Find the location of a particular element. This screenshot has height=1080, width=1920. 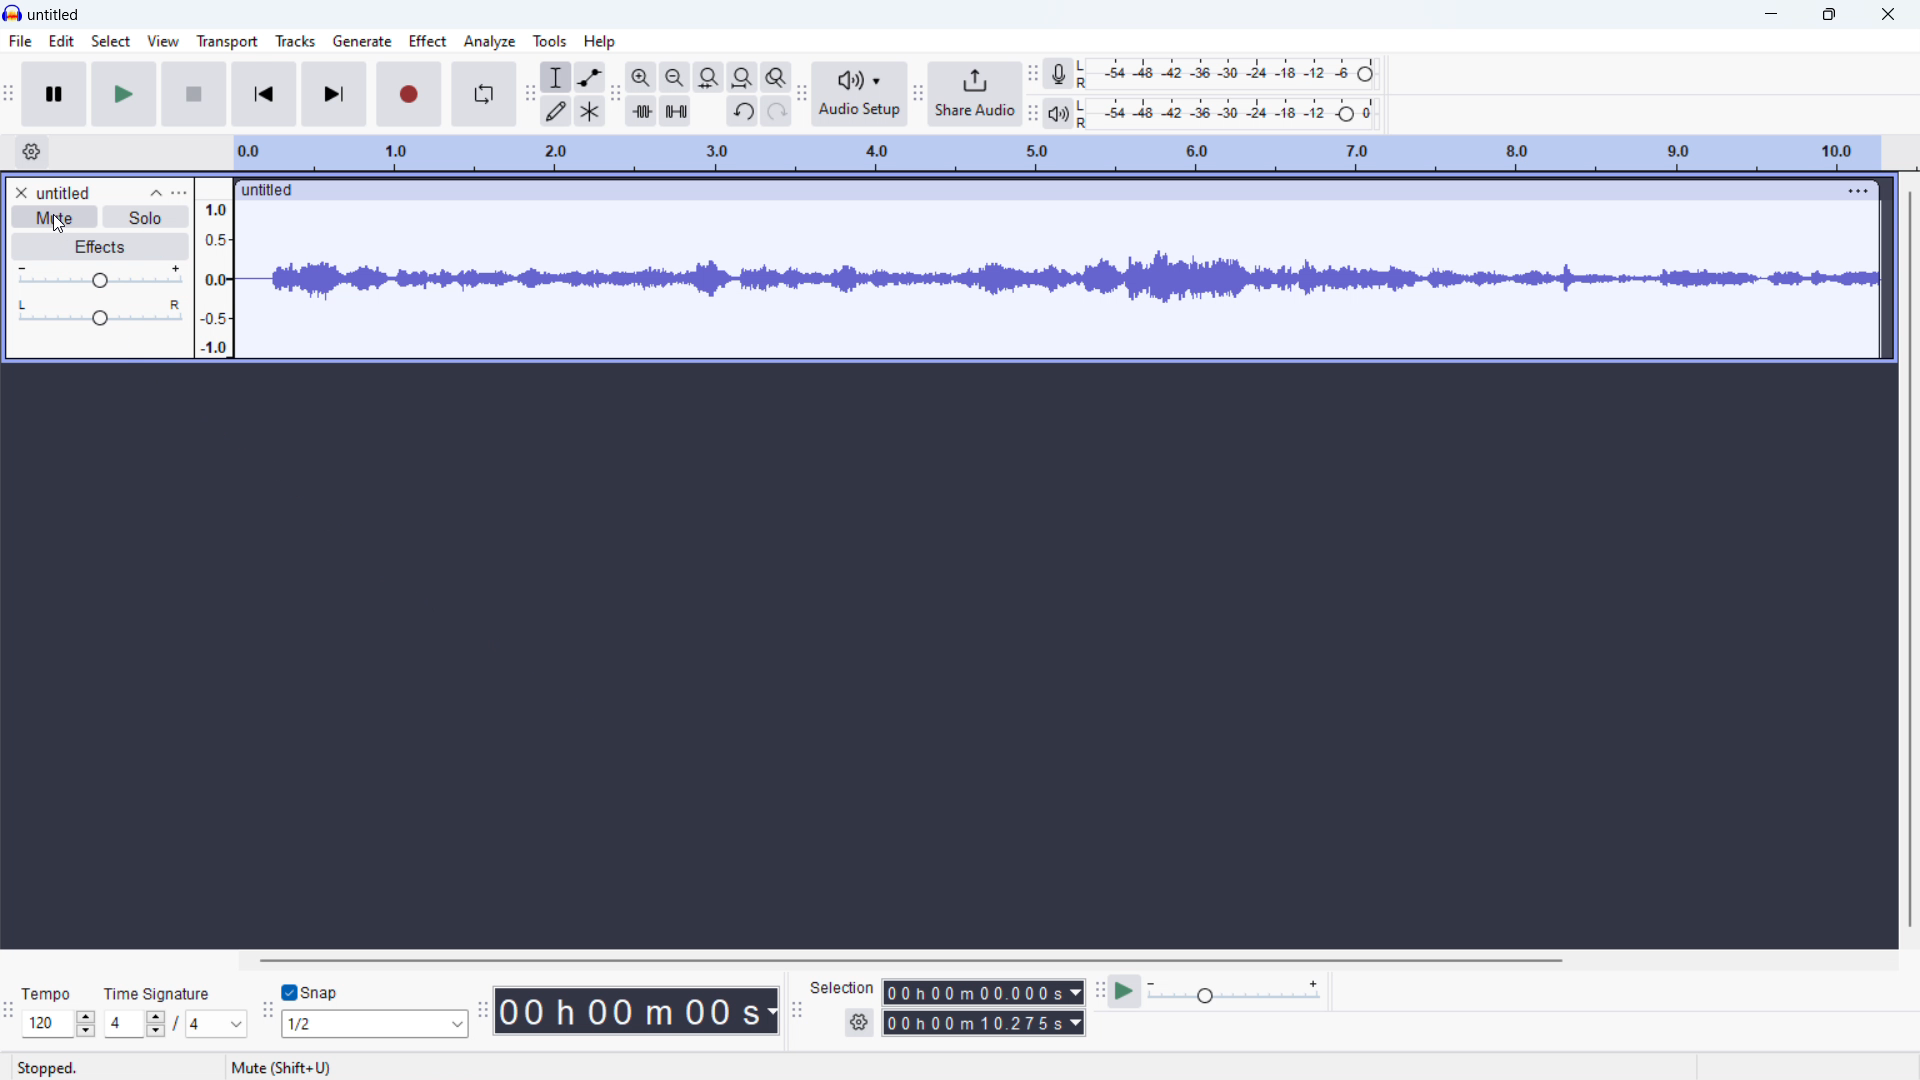

time signature is located at coordinates (156, 994).